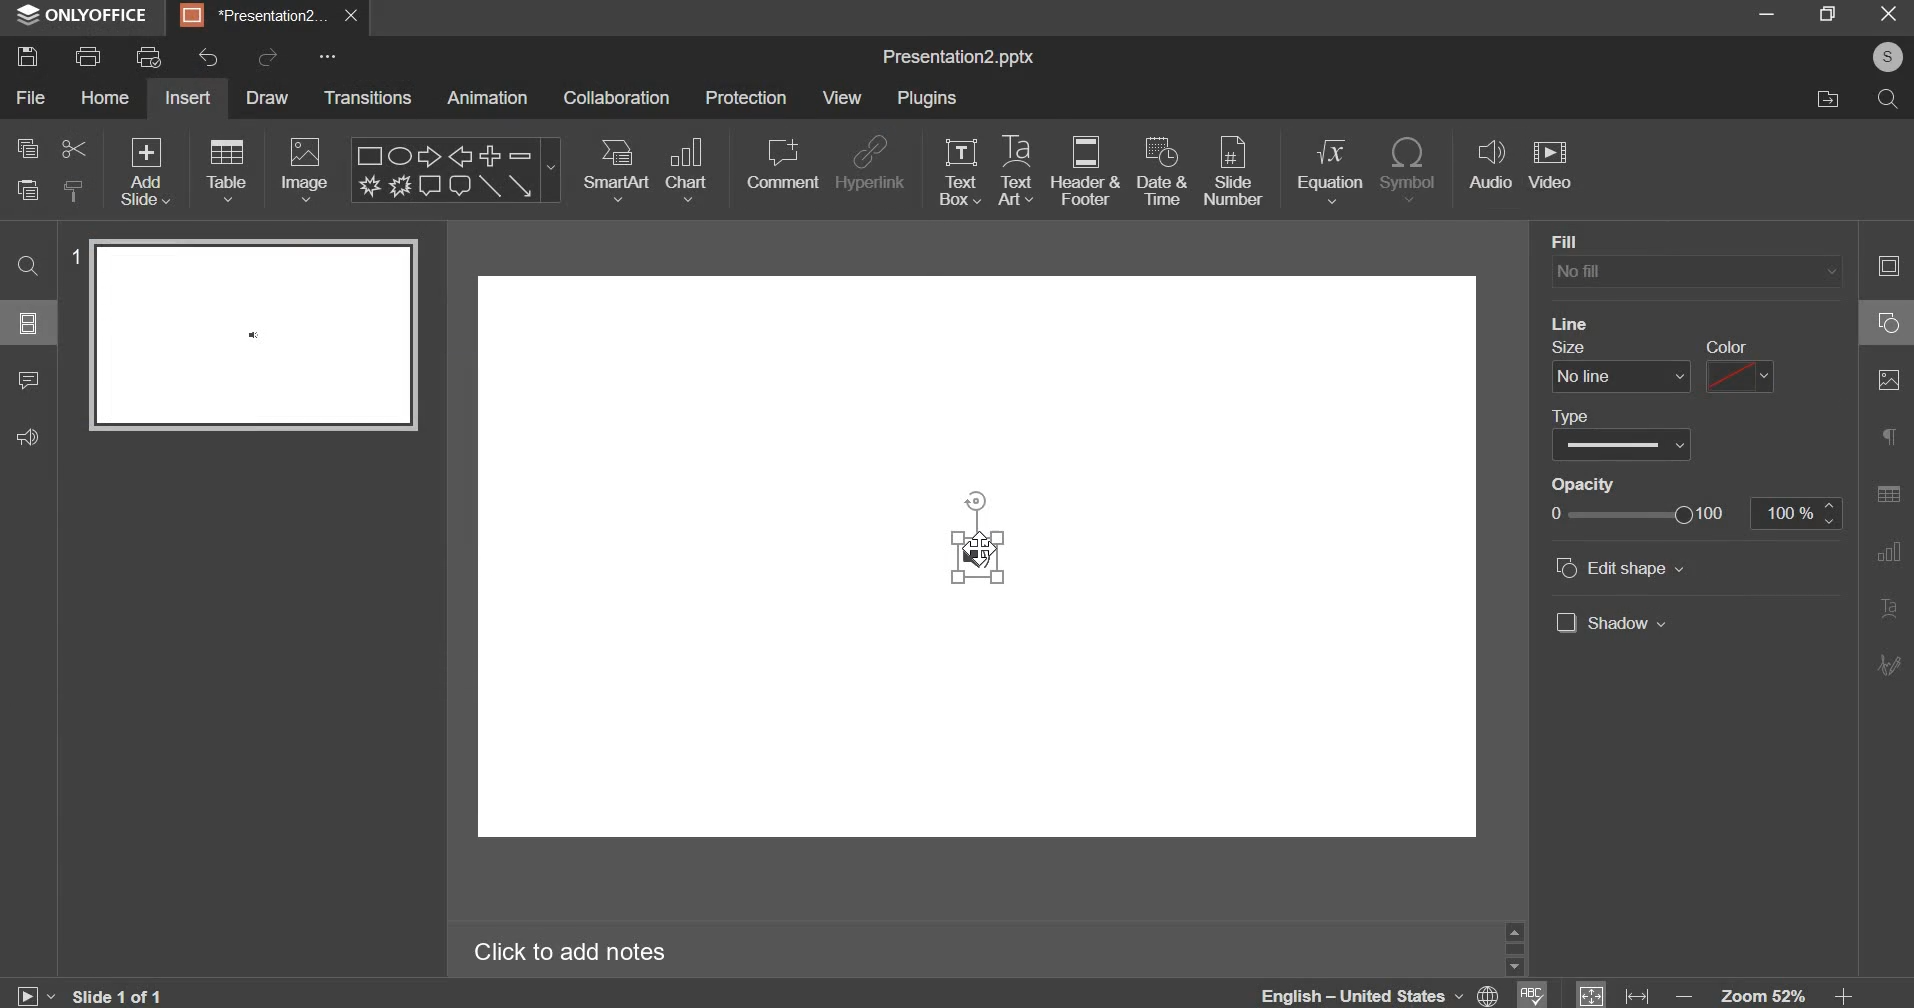 The image size is (1914, 1008). I want to click on slide settings, so click(1887, 265).